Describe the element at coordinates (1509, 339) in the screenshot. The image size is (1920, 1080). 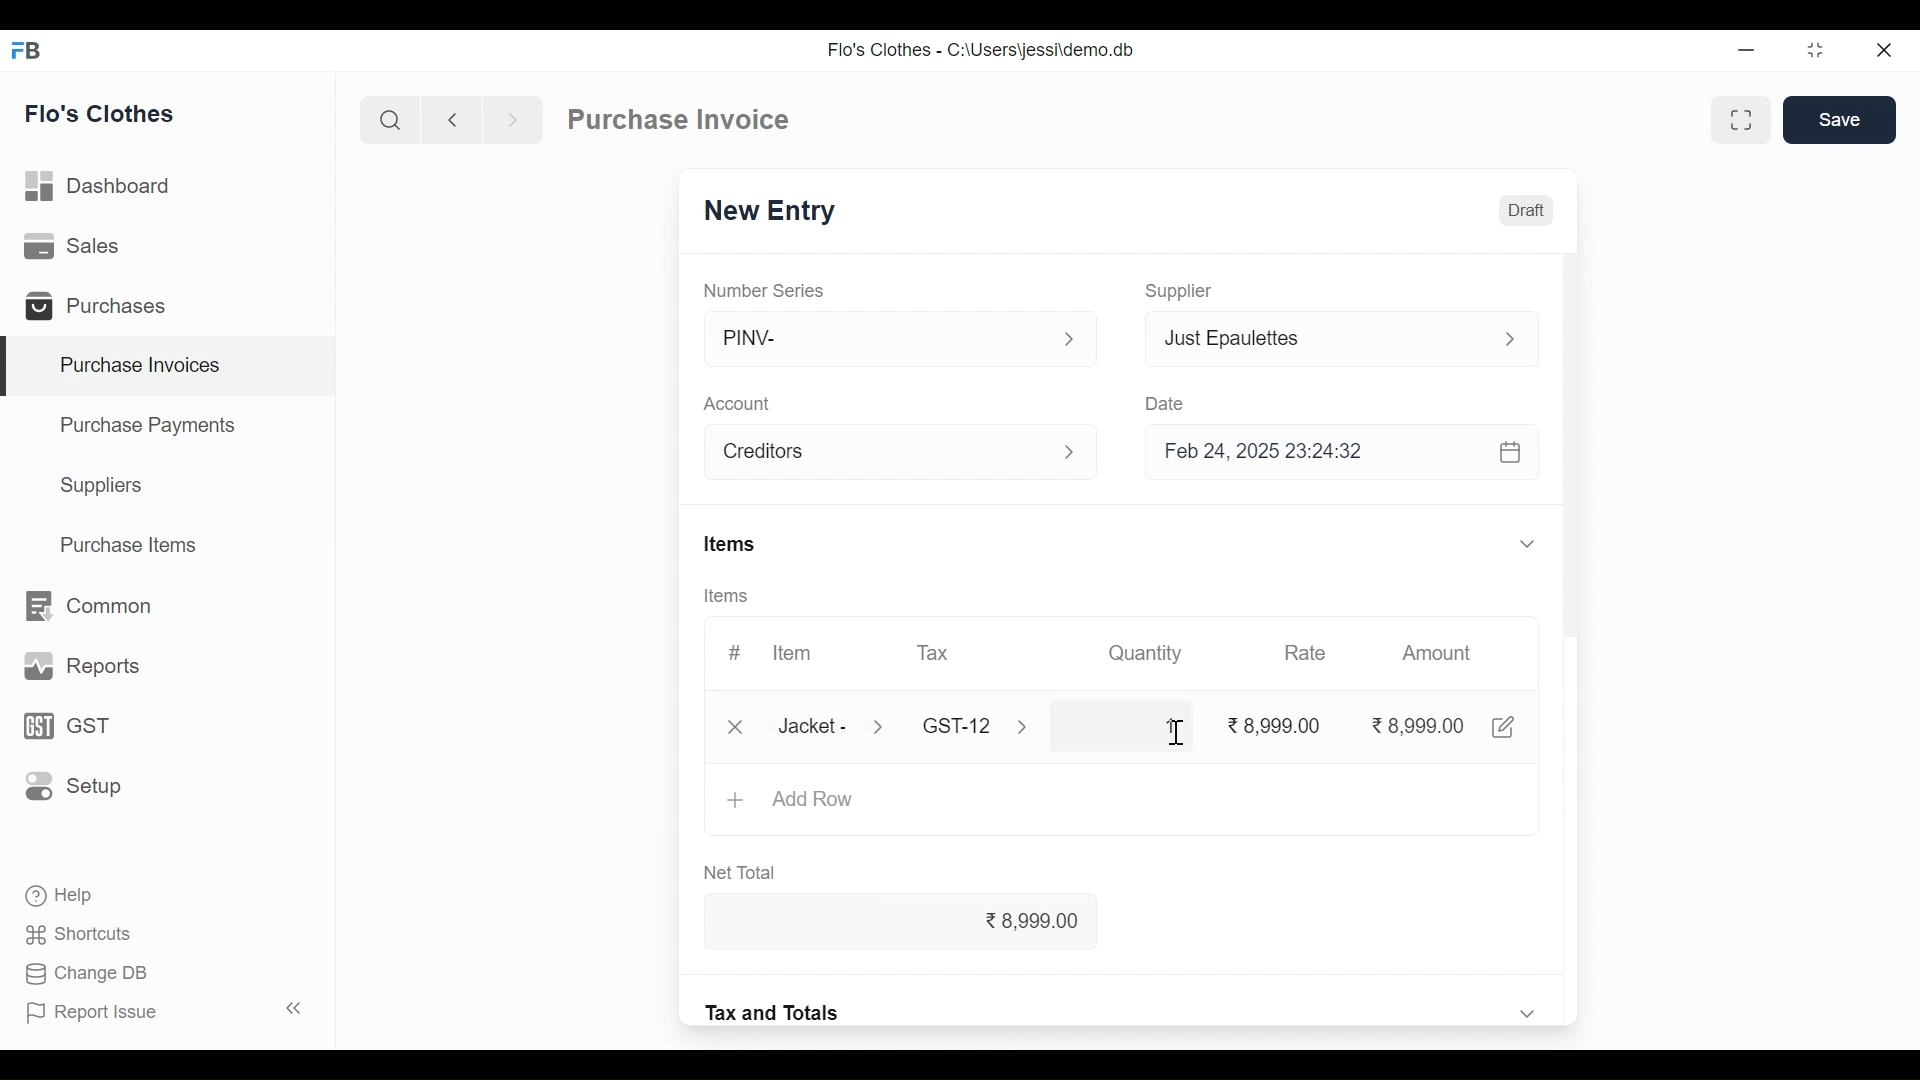
I see `Expand` at that location.